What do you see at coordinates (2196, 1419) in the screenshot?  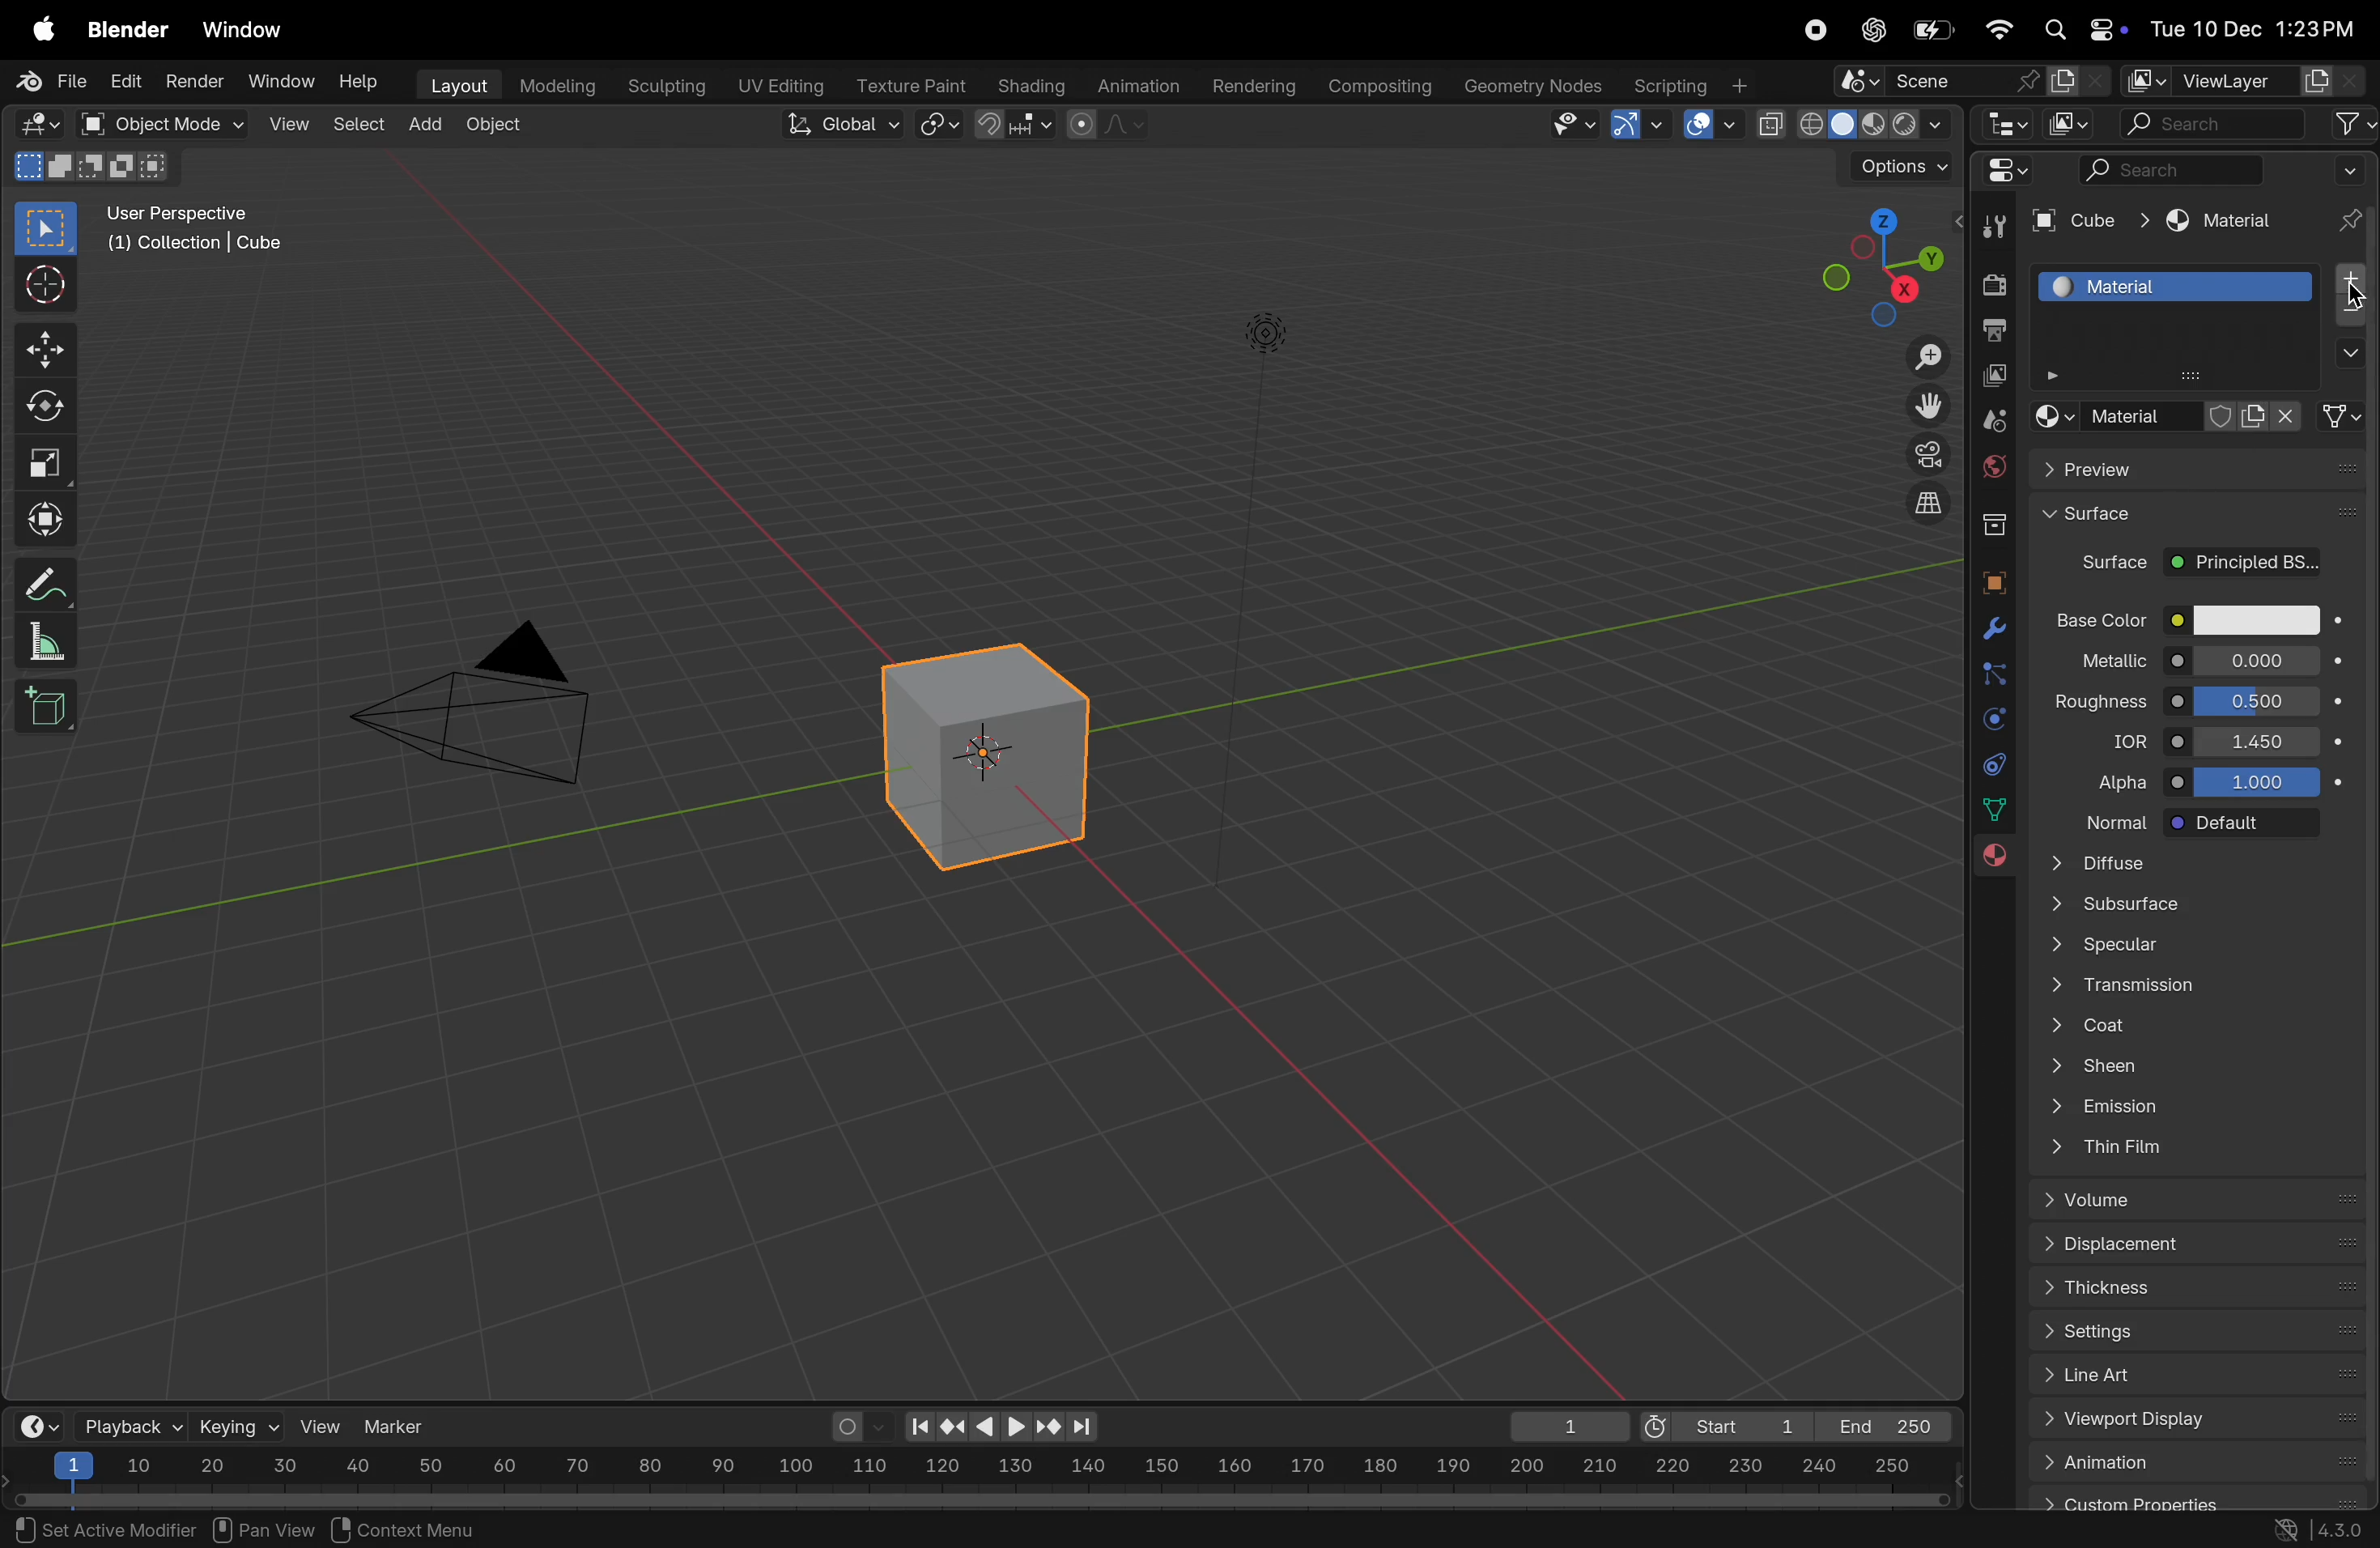 I see `view port display` at bounding box center [2196, 1419].